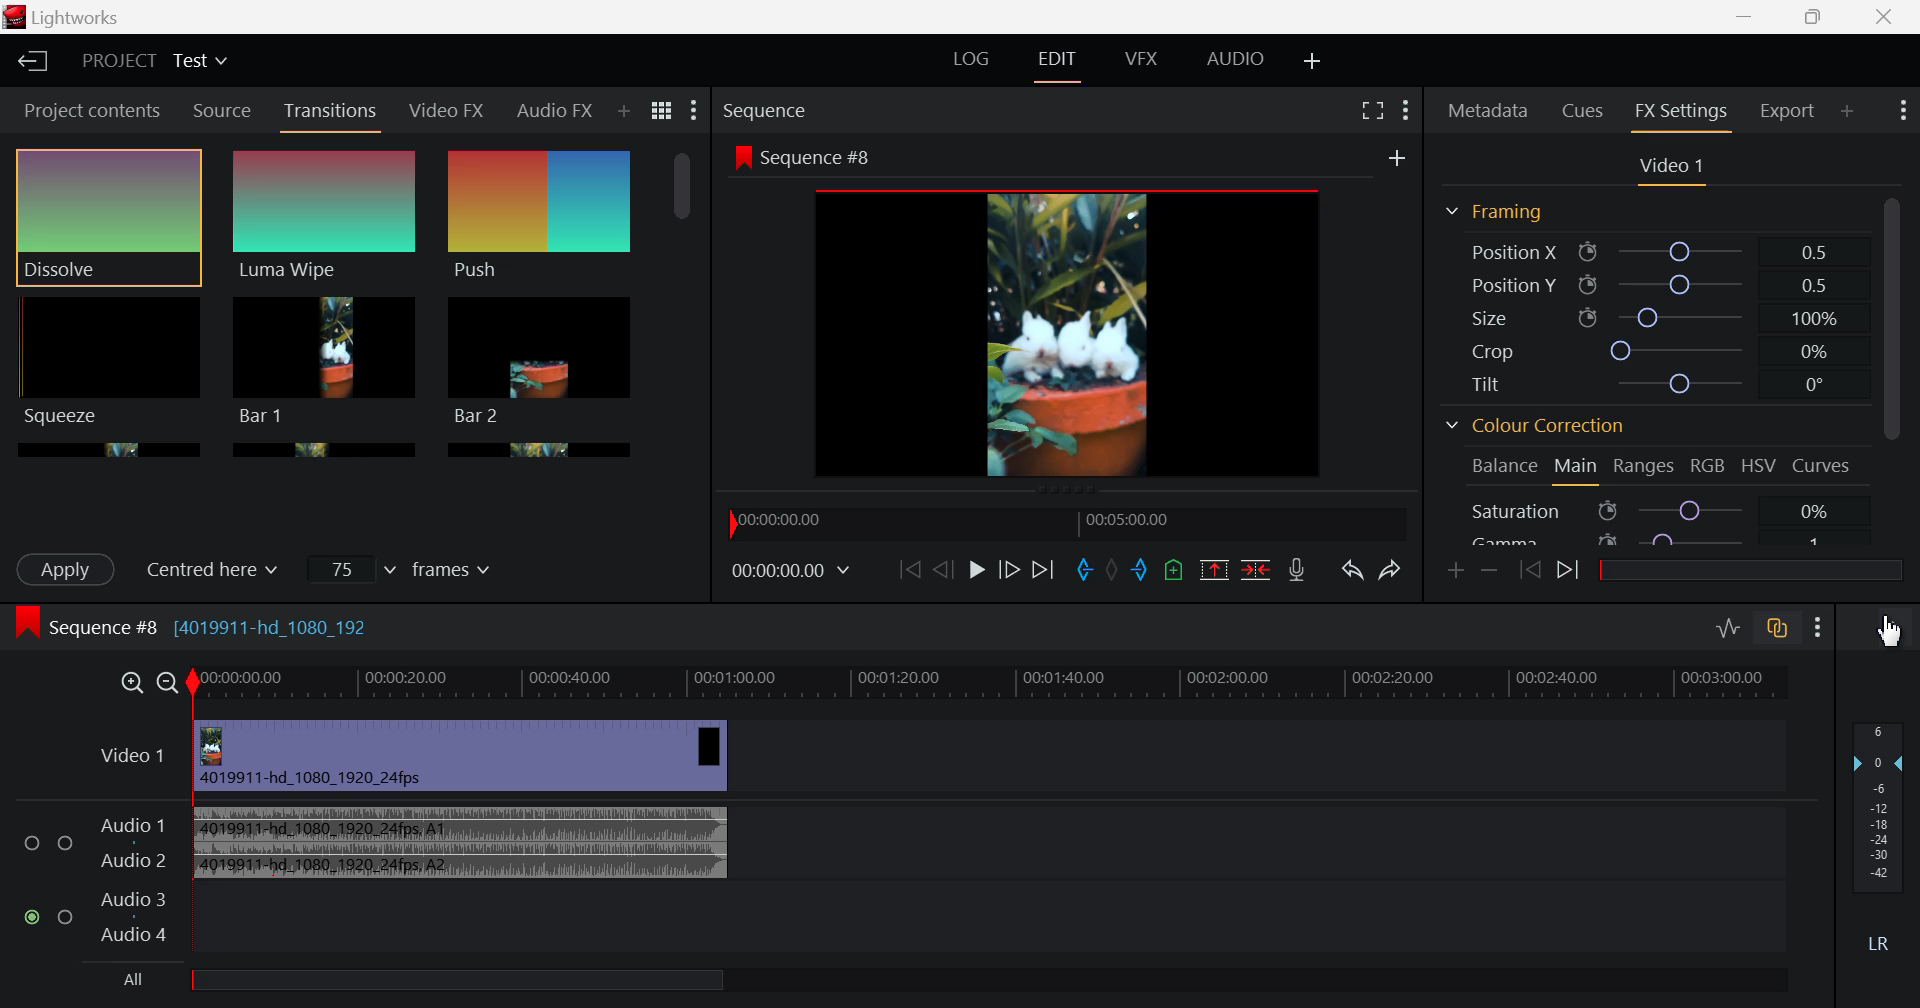 The width and height of the screenshot is (1920, 1008). Describe the element at coordinates (1788, 111) in the screenshot. I see `Export` at that location.